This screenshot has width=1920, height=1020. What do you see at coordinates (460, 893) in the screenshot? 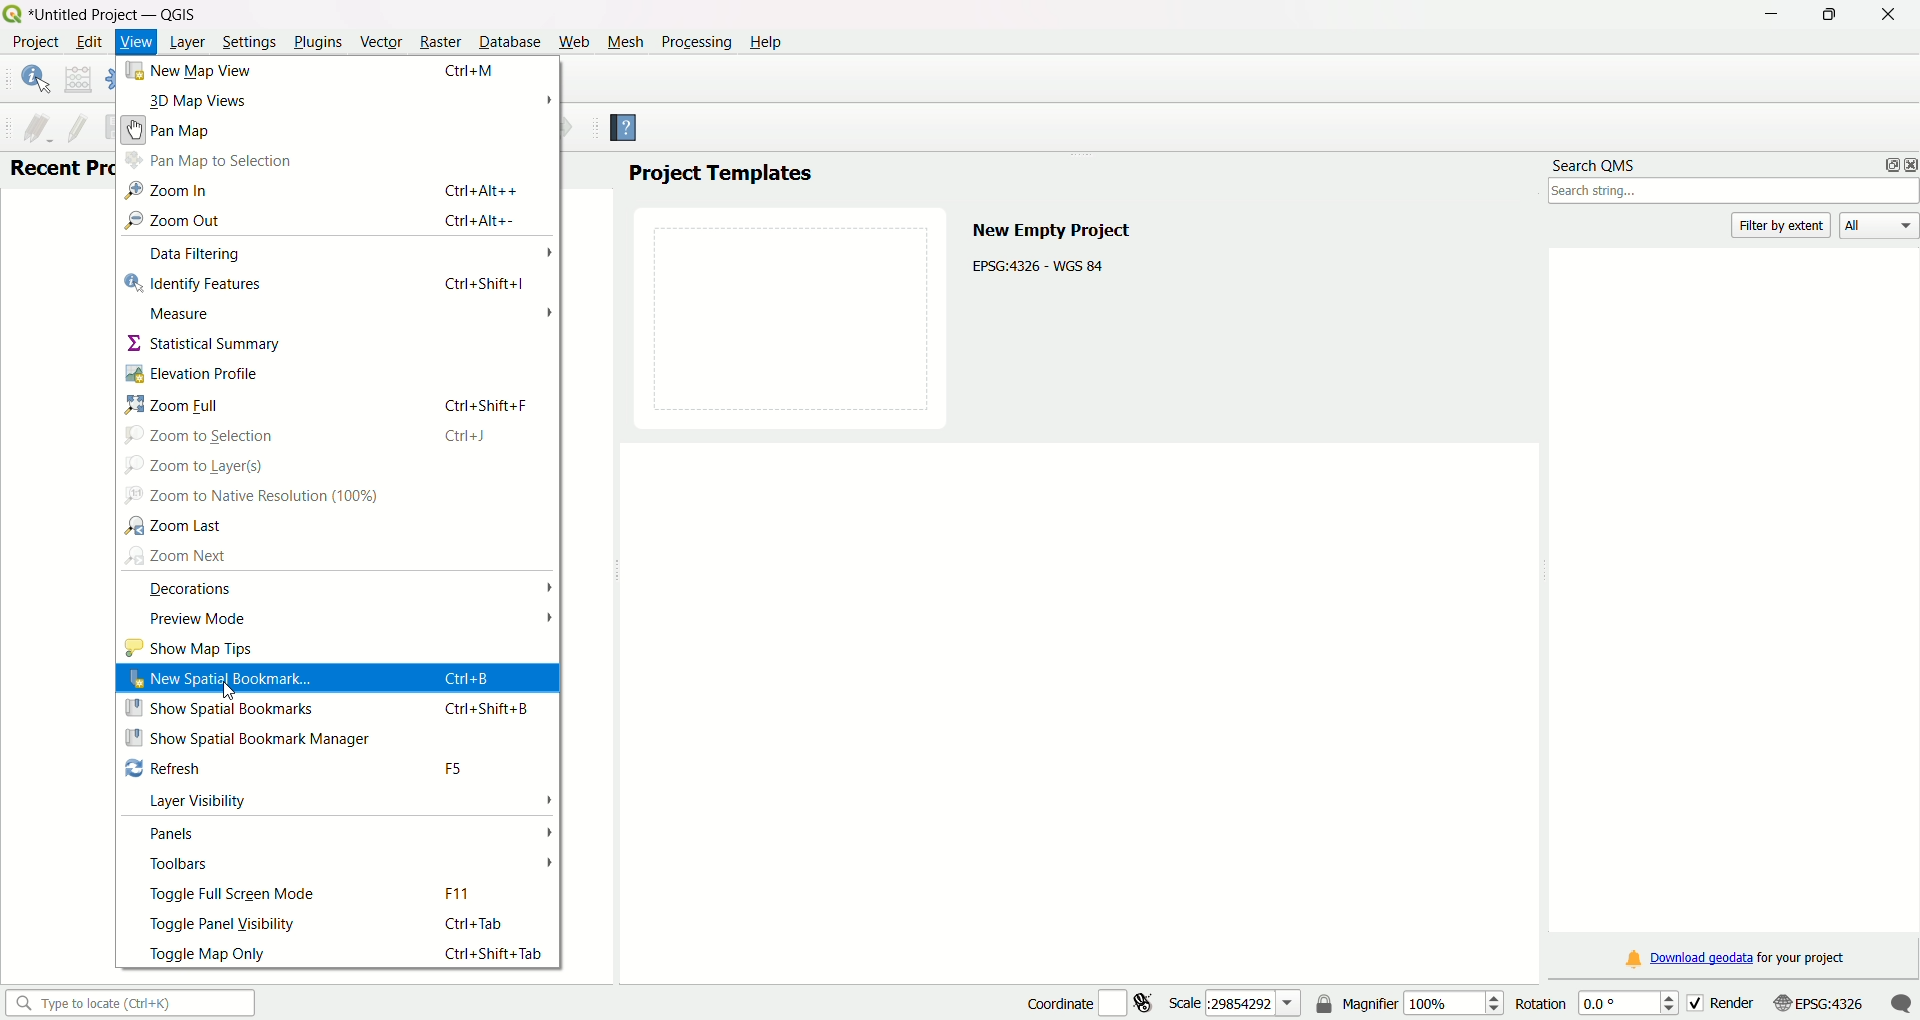
I see `F11` at bounding box center [460, 893].